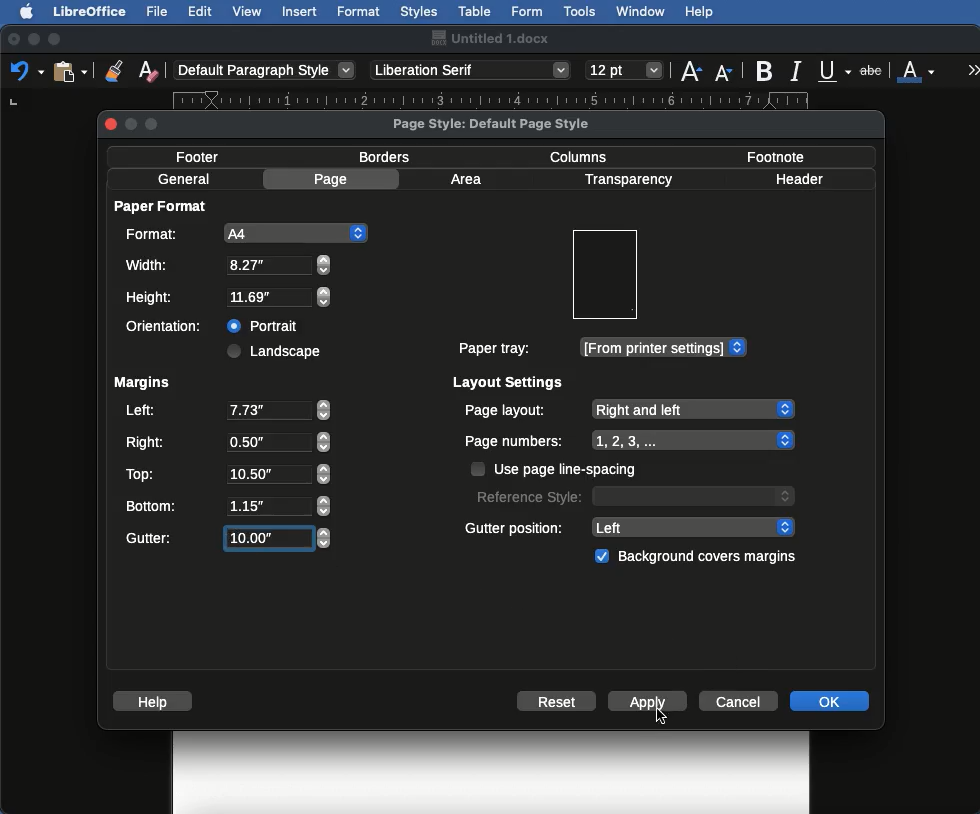 This screenshot has width=980, height=814. I want to click on General, so click(184, 179).